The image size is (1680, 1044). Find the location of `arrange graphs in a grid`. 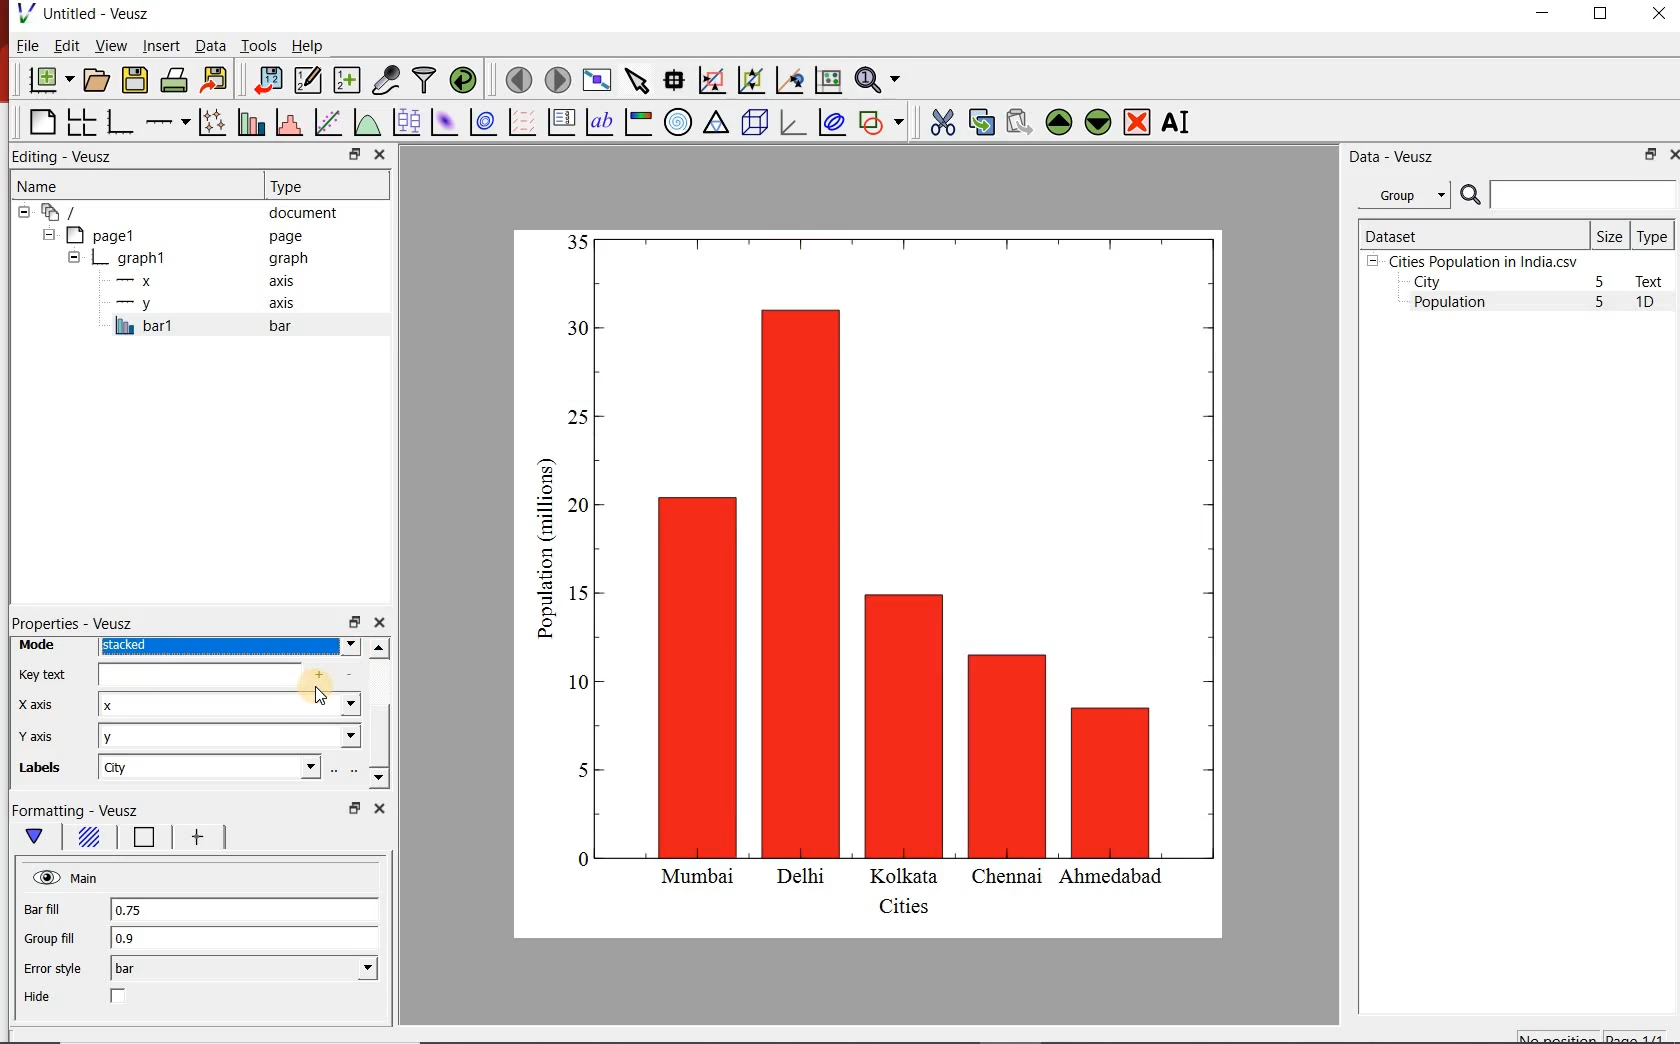

arrange graphs in a grid is located at coordinates (81, 122).